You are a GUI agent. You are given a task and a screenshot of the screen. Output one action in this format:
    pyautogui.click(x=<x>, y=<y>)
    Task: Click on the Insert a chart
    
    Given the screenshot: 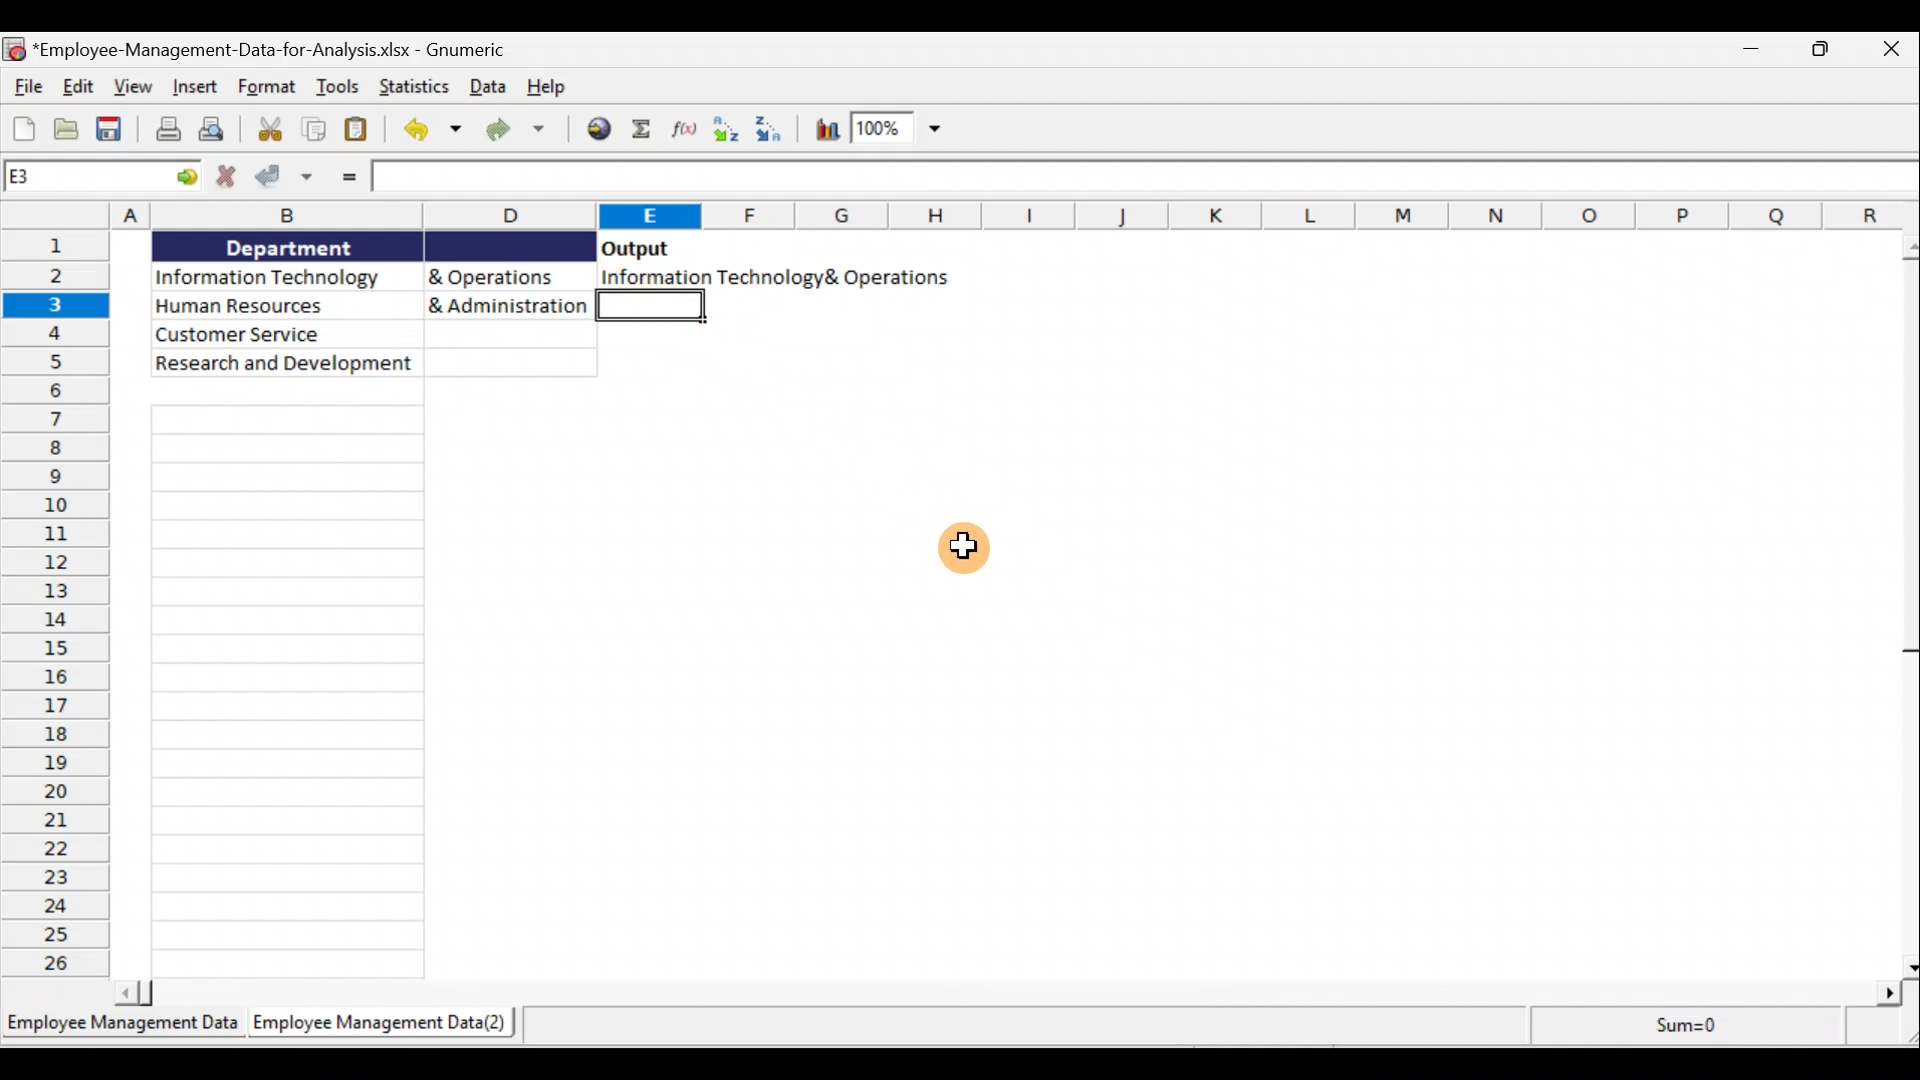 What is the action you would take?
    pyautogui.click(x=826, y=130)
    